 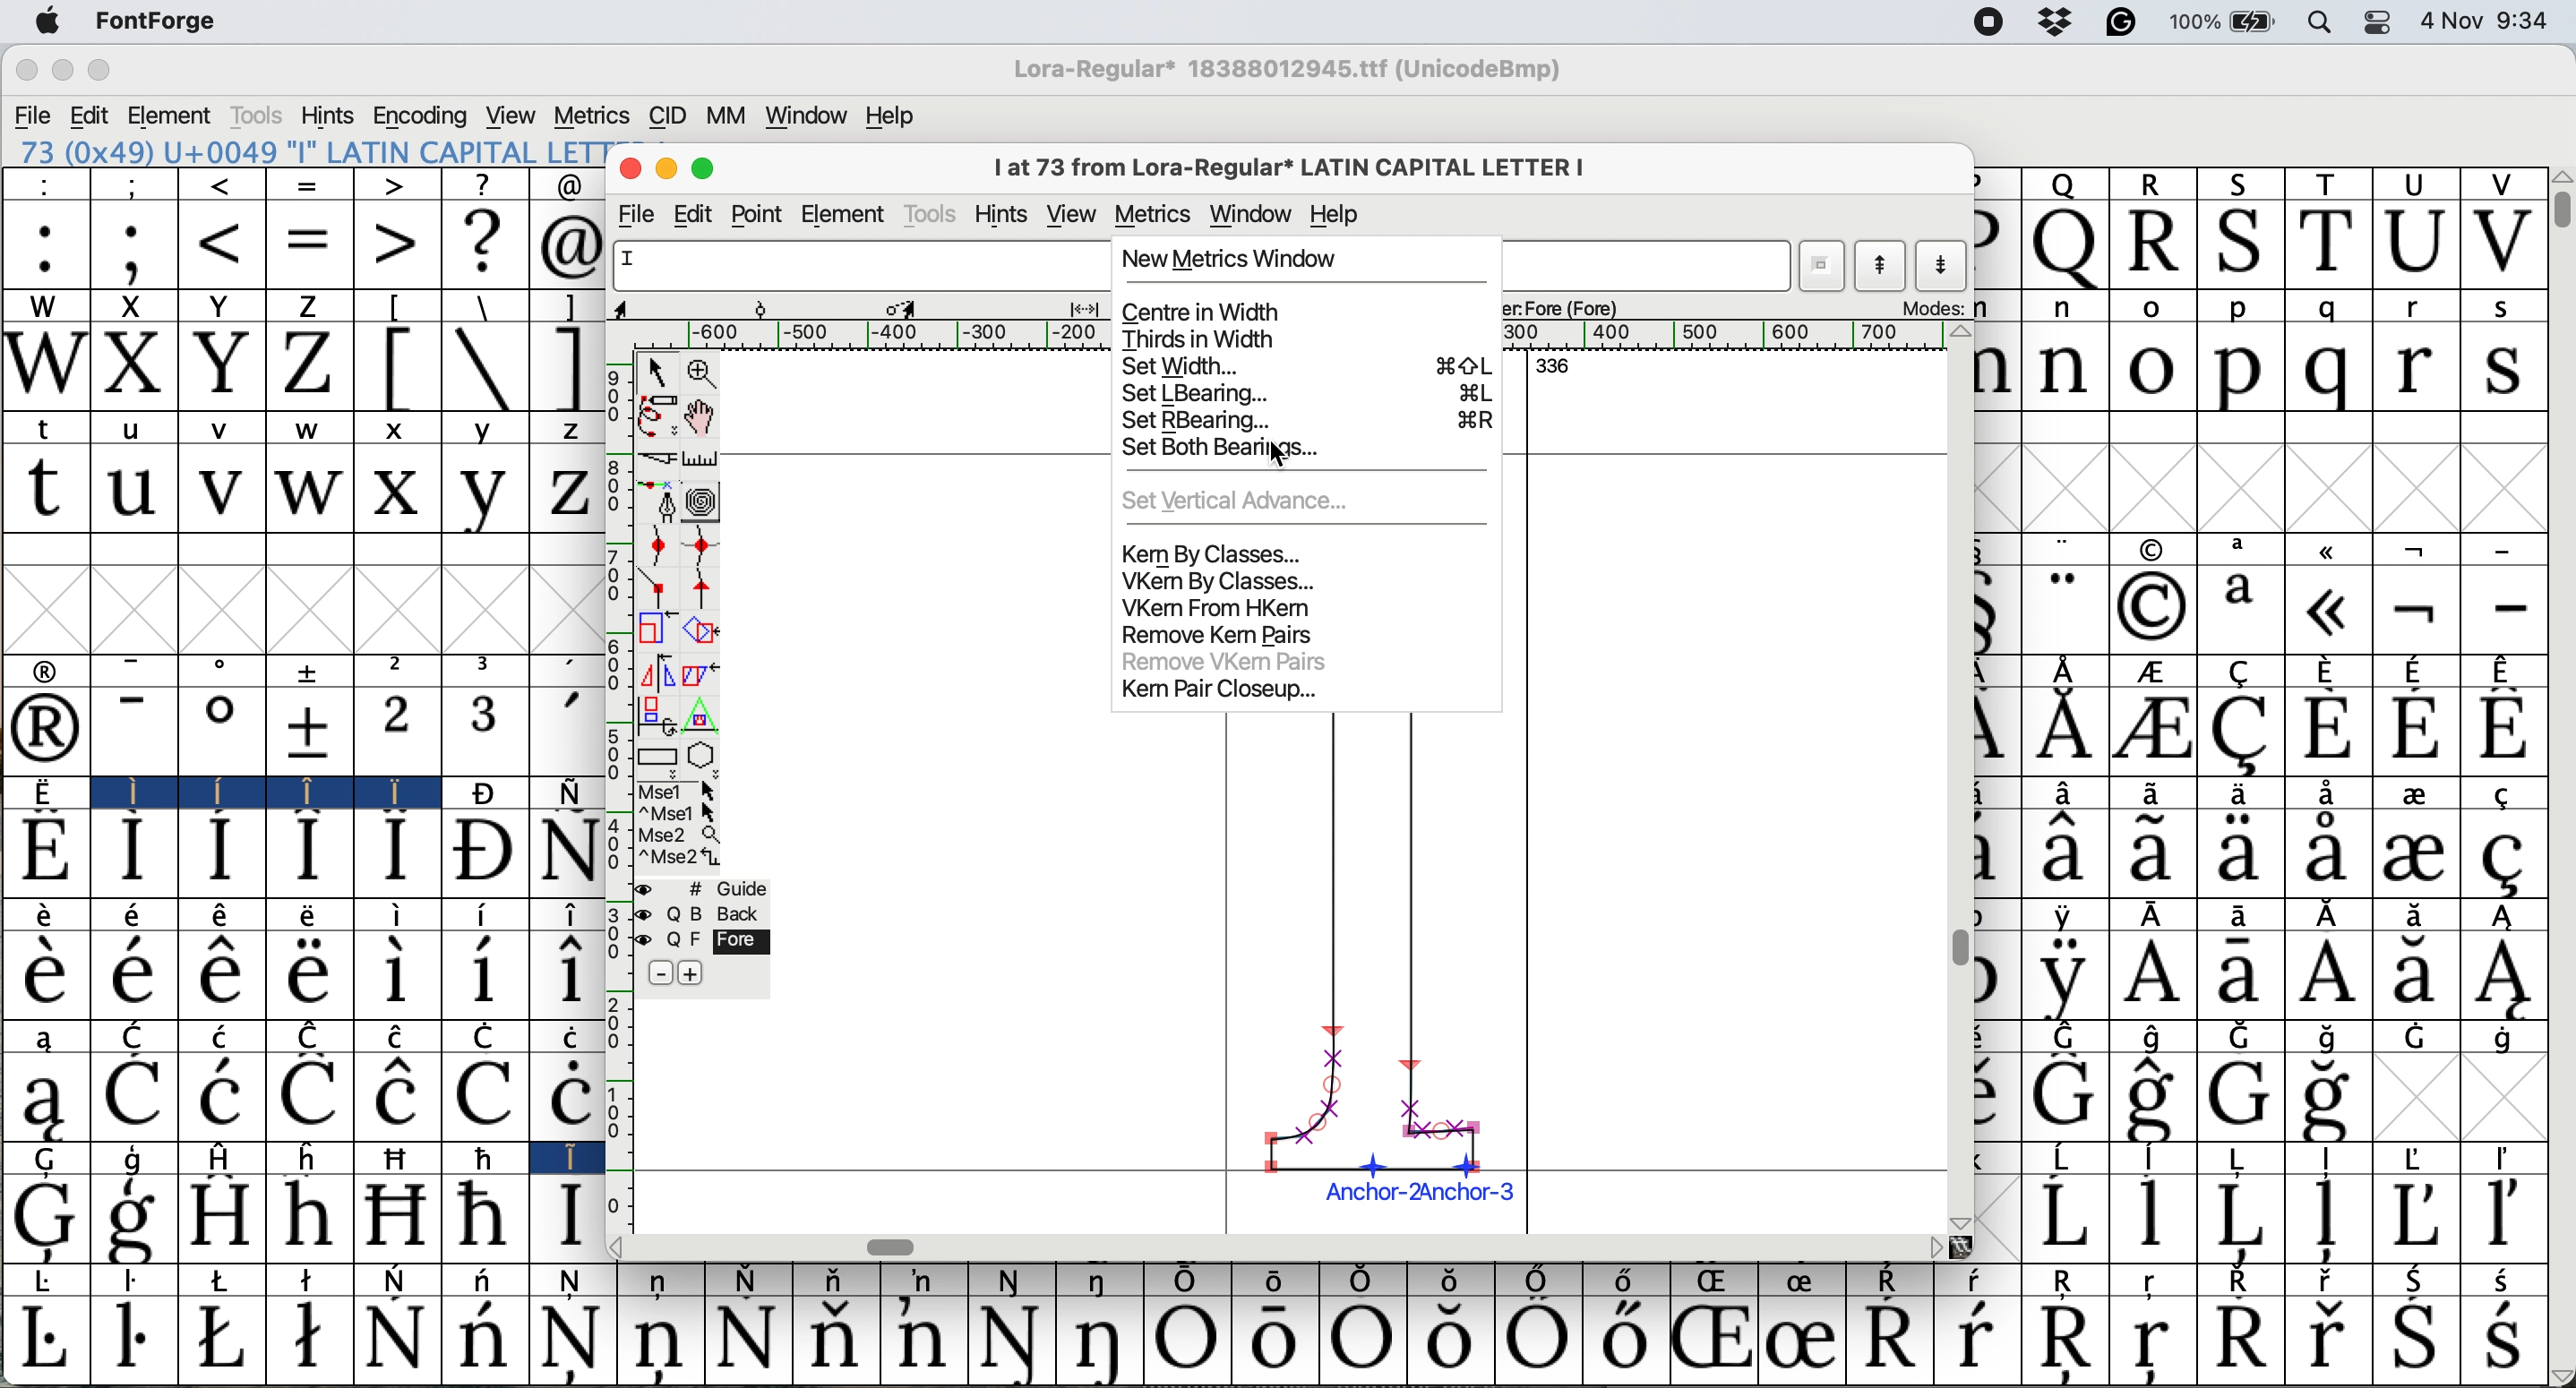 What do you see at coordinates (567, 368) in the screenshot?
I see `]` at bounding box center [567, 368].